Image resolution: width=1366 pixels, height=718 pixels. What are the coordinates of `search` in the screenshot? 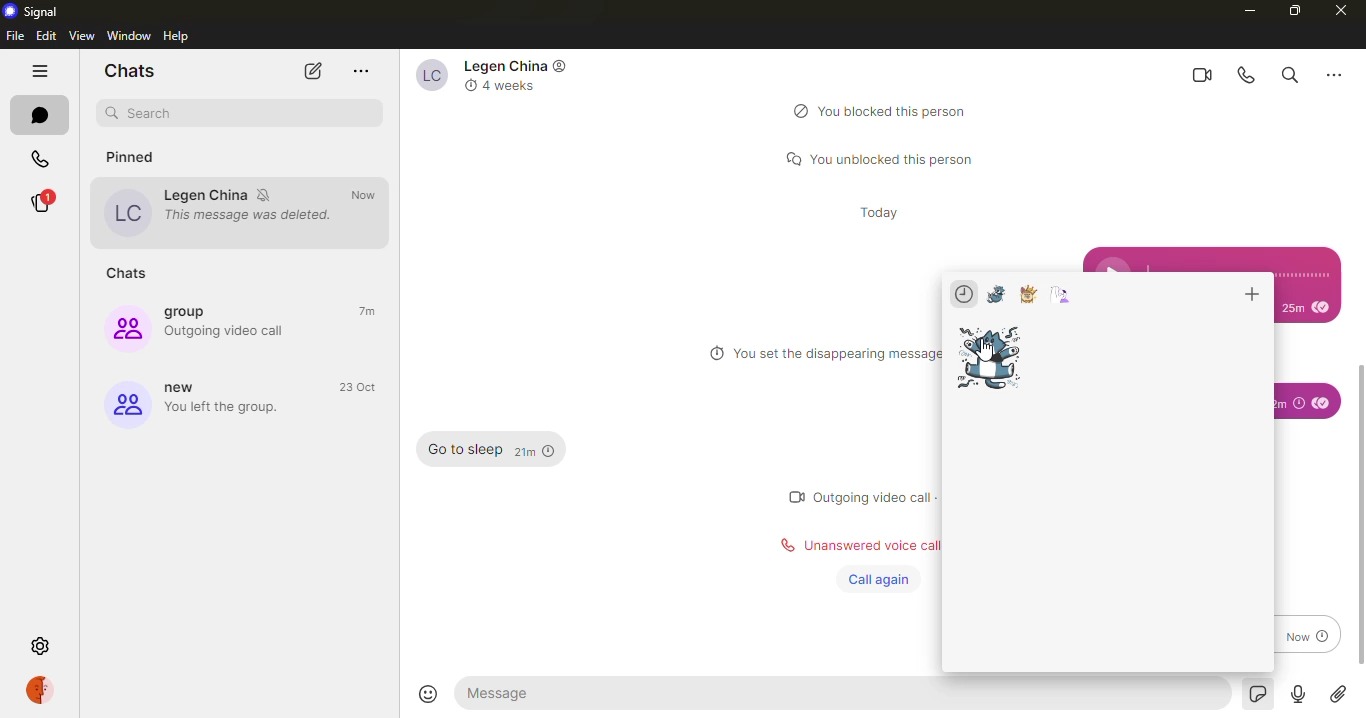 It's located at (1288, 74).